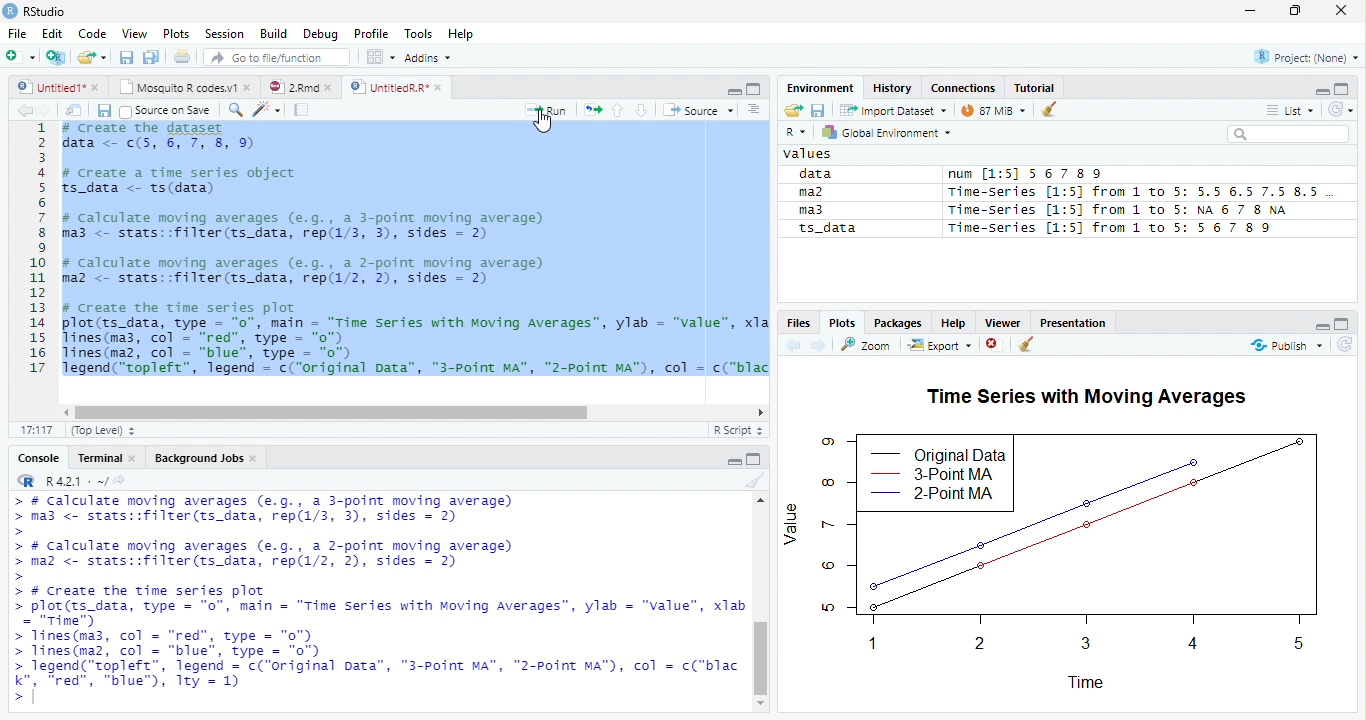 This screenshot has height=720, width=1366. I want to click on zoom, so click(869, 345).